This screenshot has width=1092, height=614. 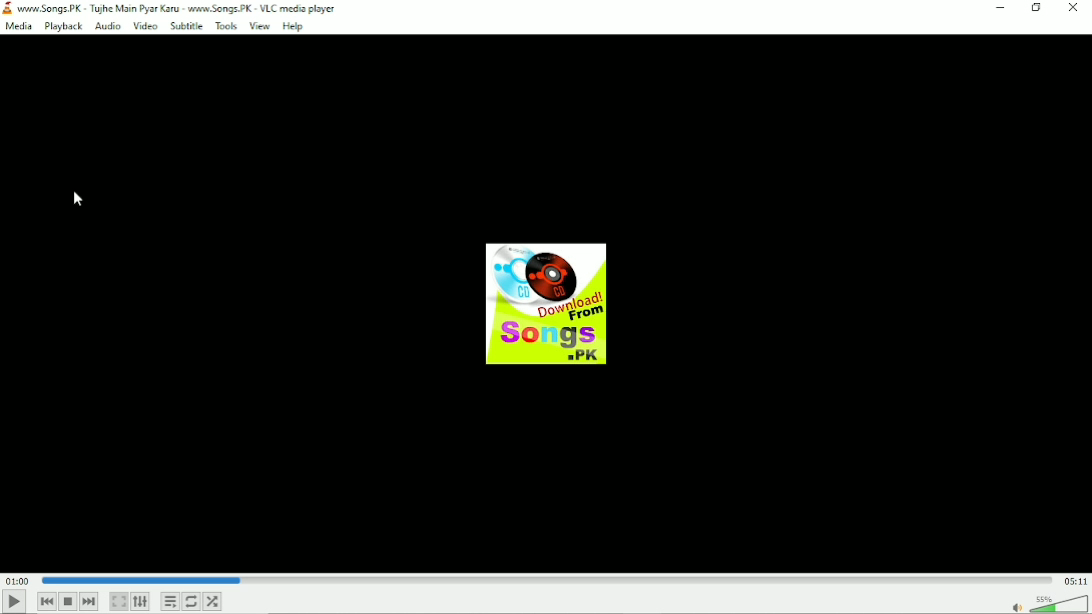 What do you see at coordinates (187, 27) in the screenshot?
I see `Subtitle` at bounding box center [187, 27].